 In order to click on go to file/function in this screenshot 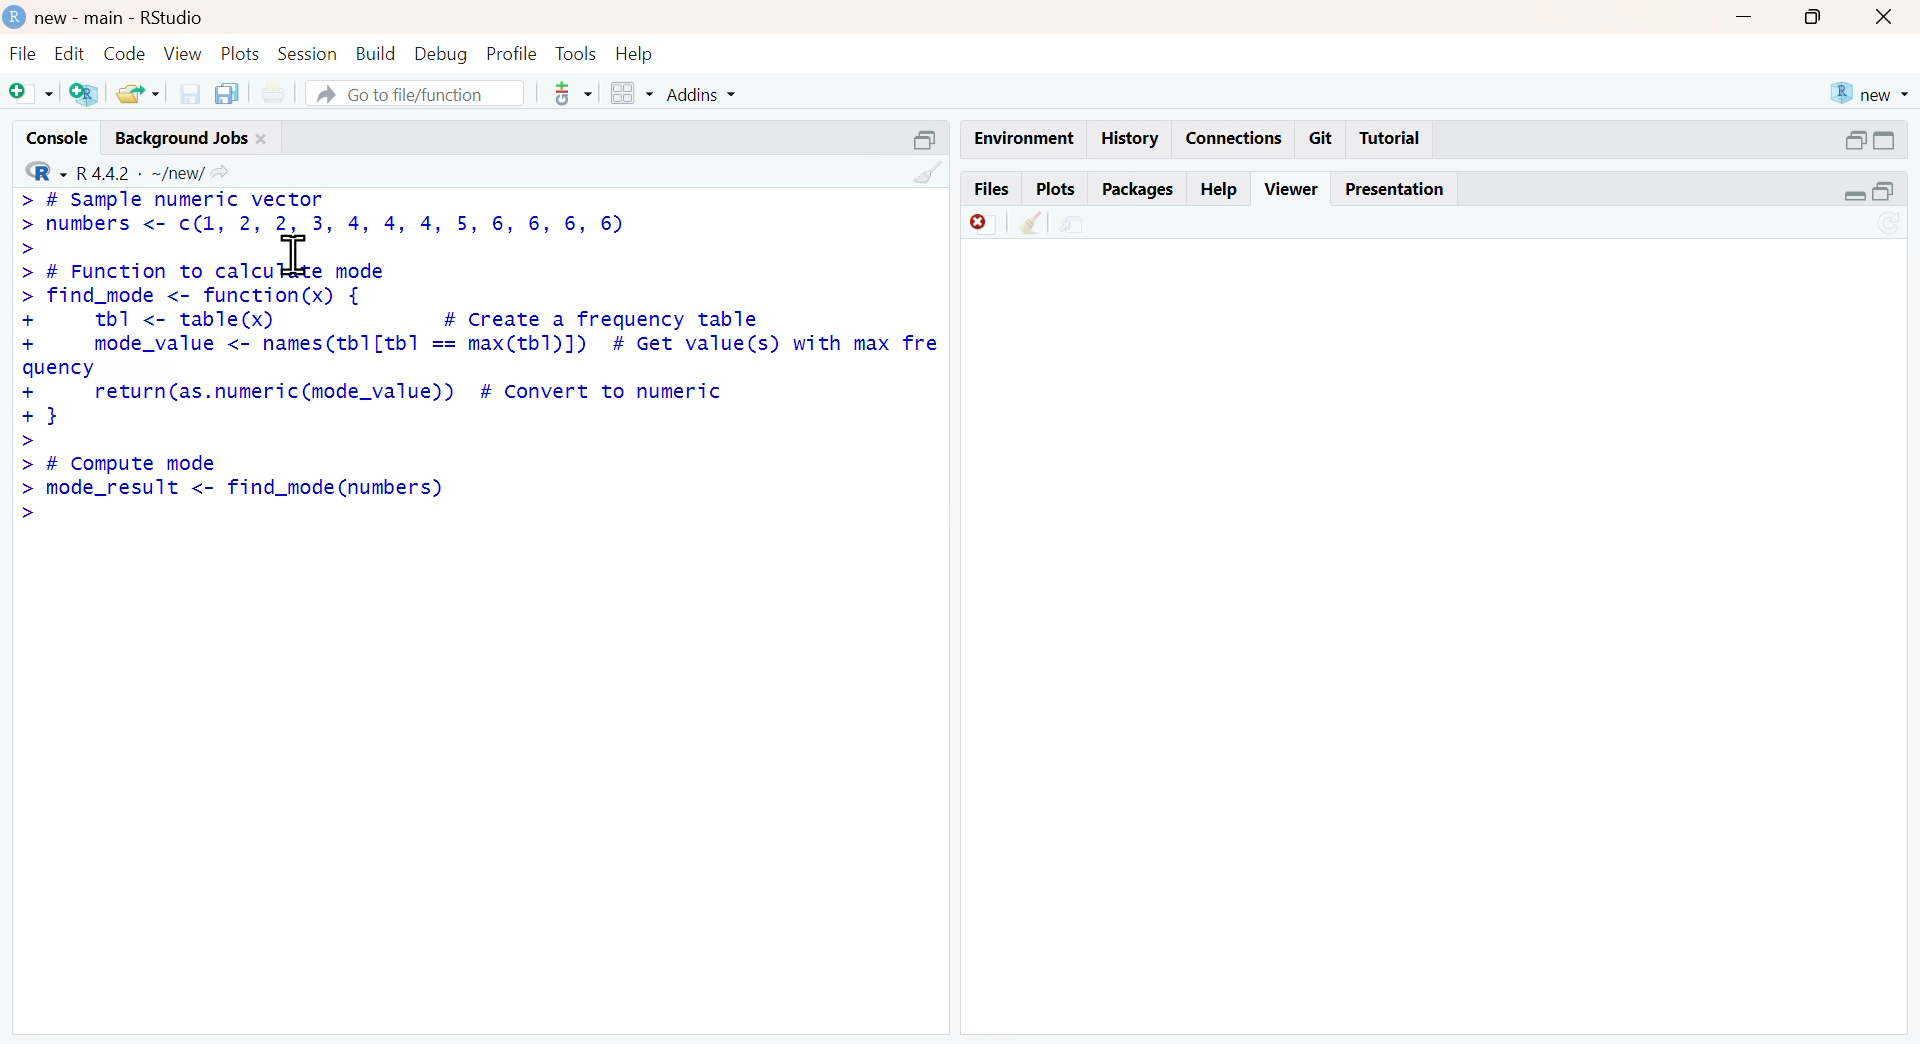, I will do `click(417, 92)`.